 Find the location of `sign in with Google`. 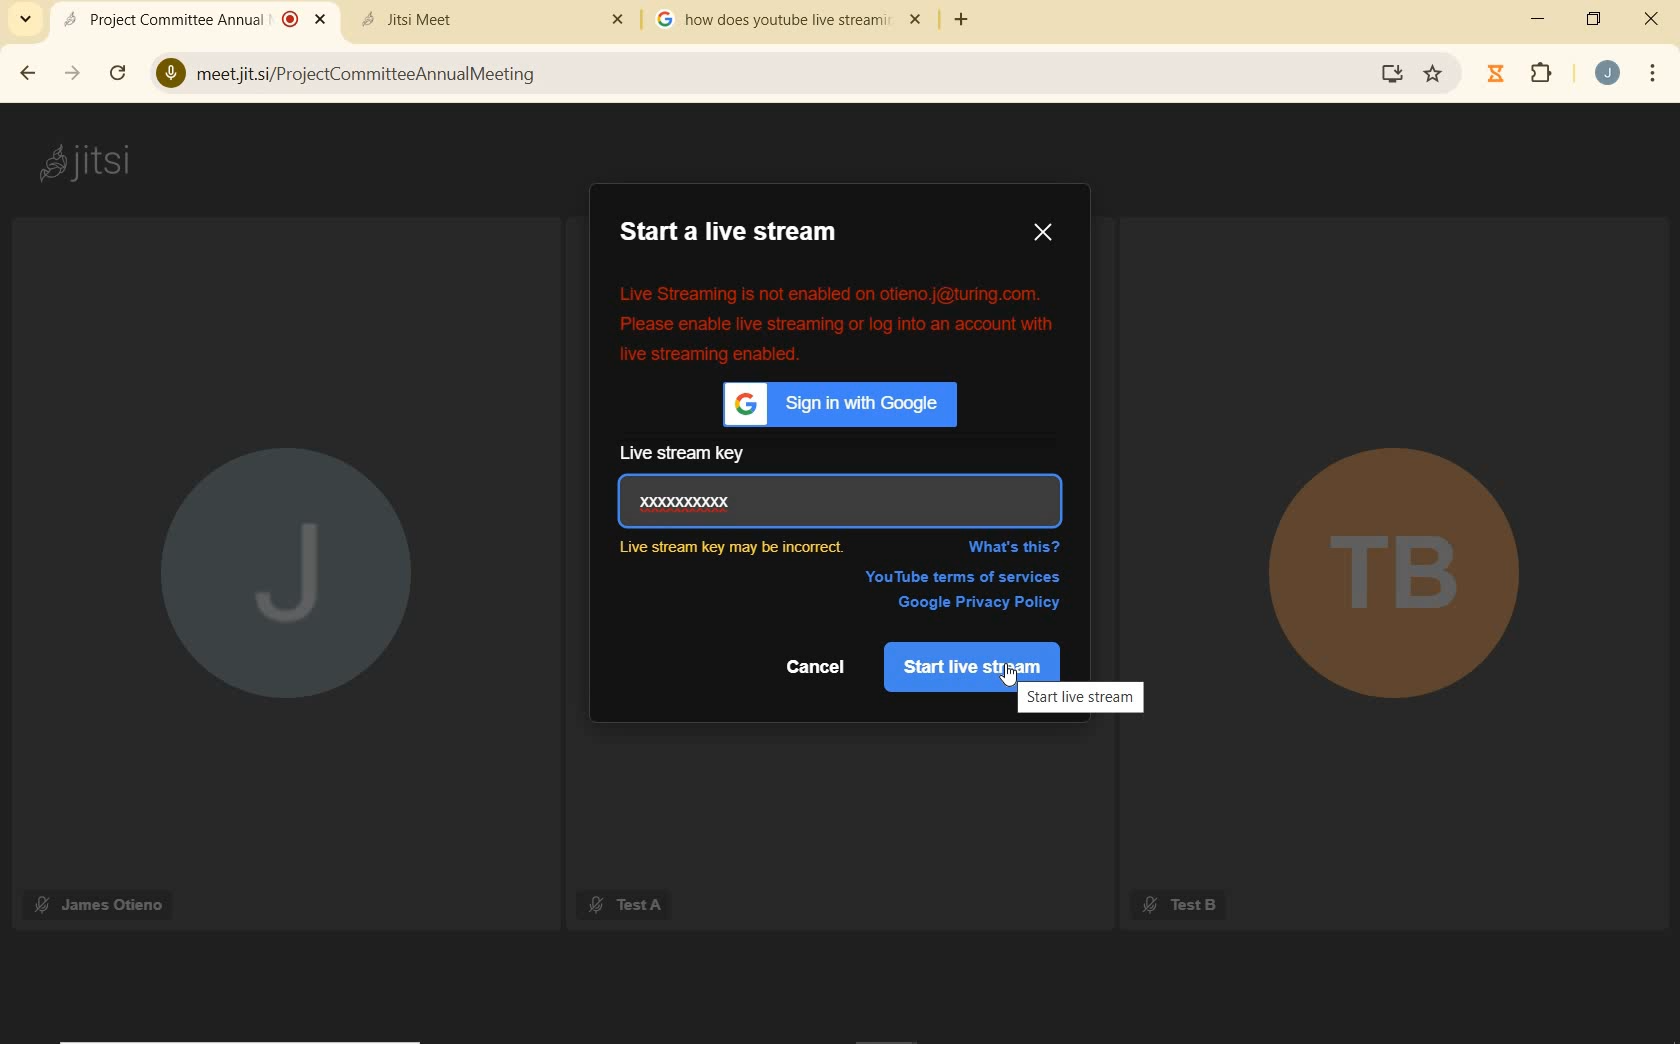

sign in with Google is located at coordinates (851, 401).